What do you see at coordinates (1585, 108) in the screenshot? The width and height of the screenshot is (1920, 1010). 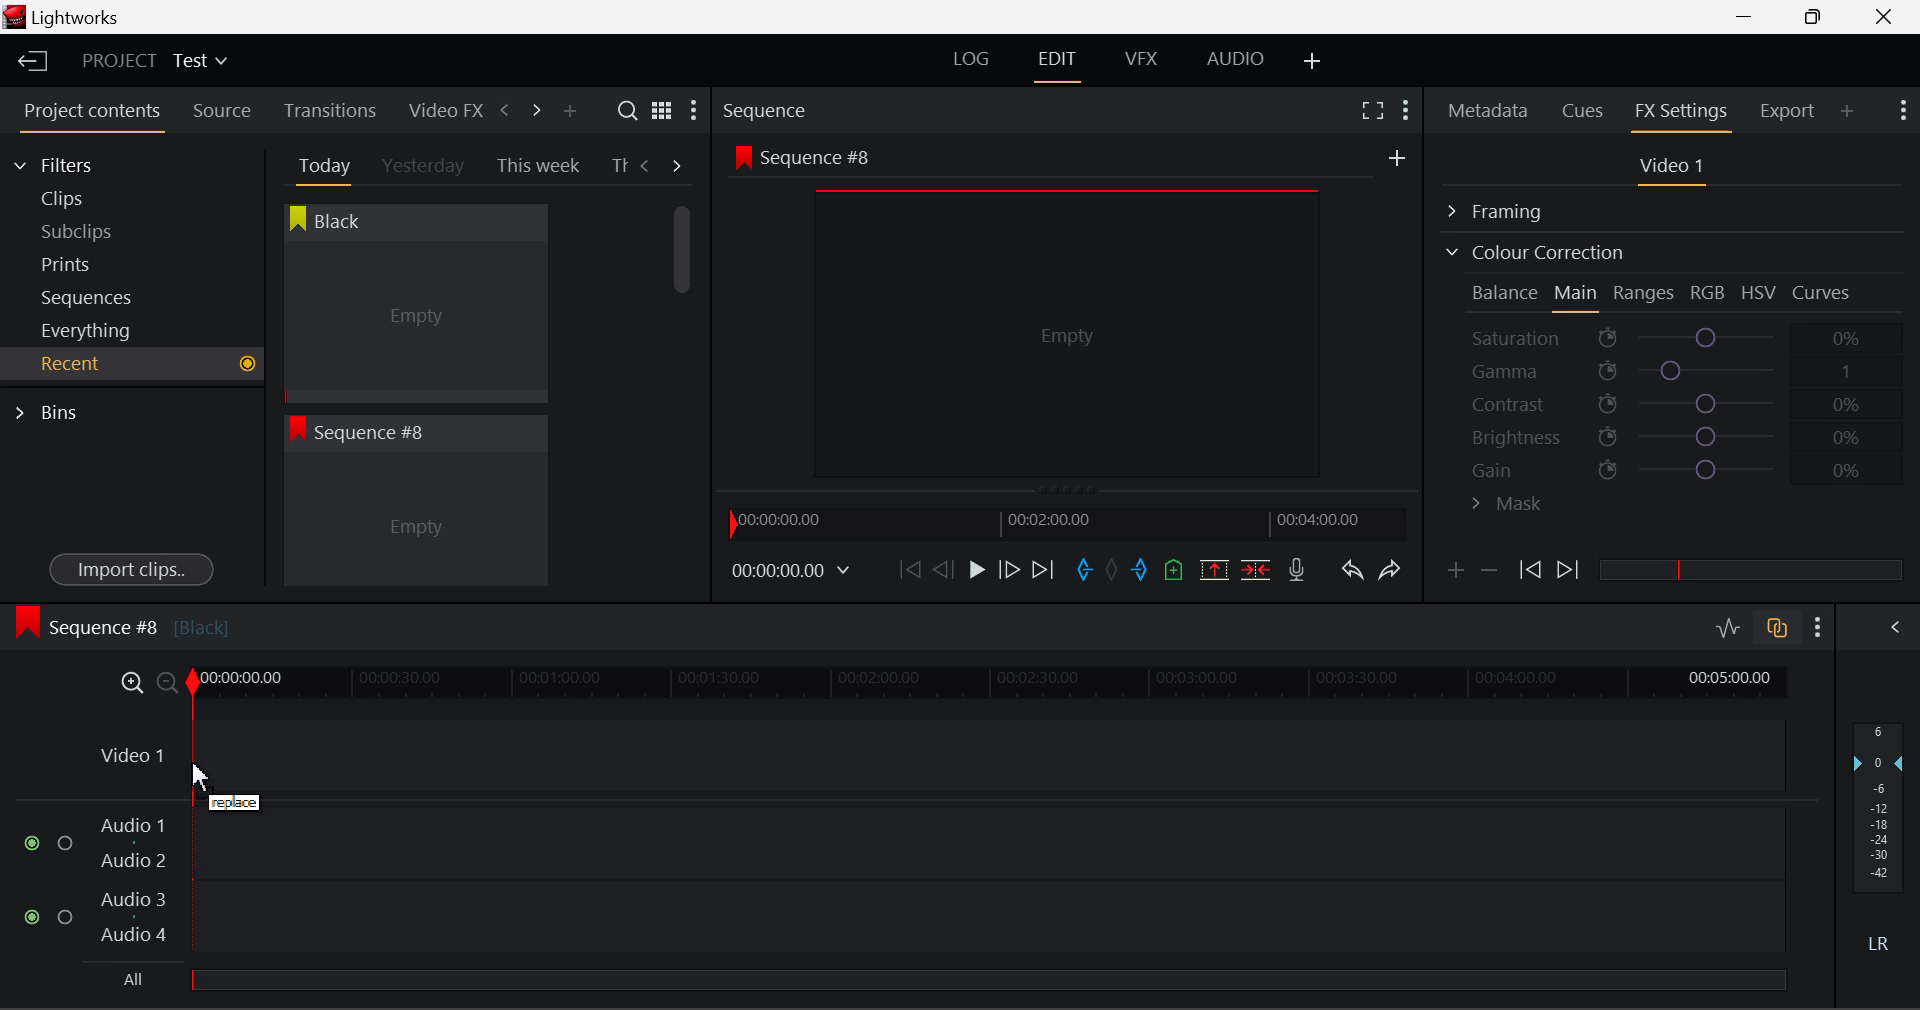 I see `Cues Panel` at bounding box center [1585, 108].